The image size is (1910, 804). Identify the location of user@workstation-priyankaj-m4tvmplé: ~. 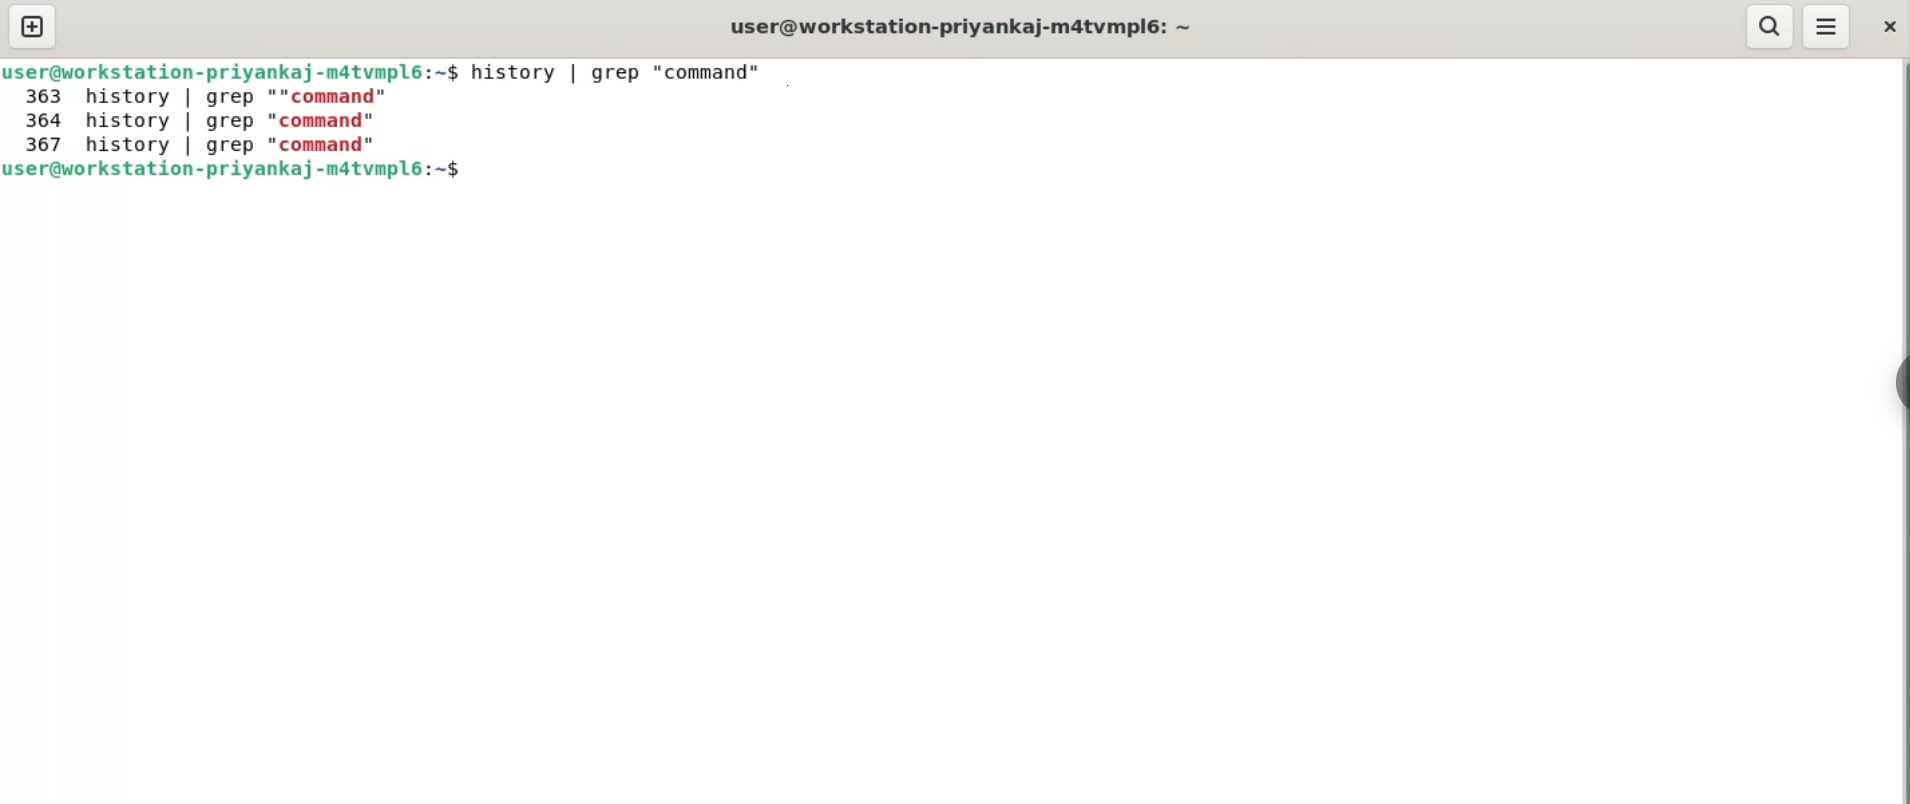
(976, 27).